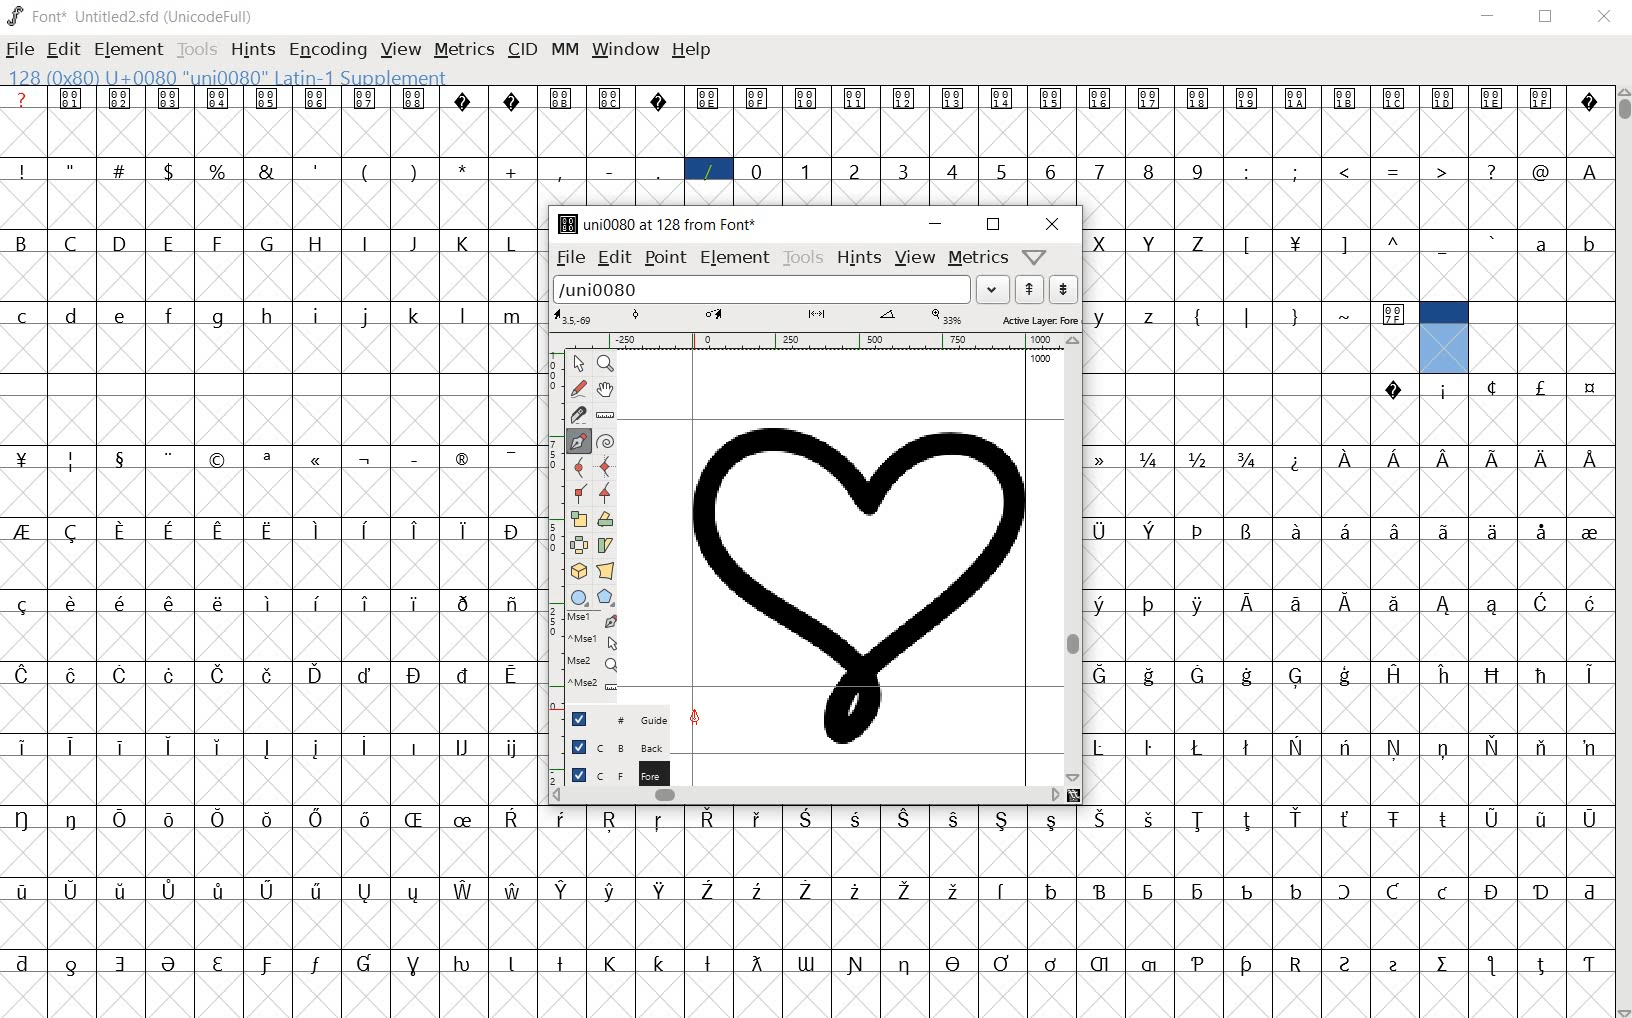 Image resolution: width=1632 pixels, height=1018 pixels. Describe the element at coordinates (413, 819) in the screenshot. I see `glyph` at that location.